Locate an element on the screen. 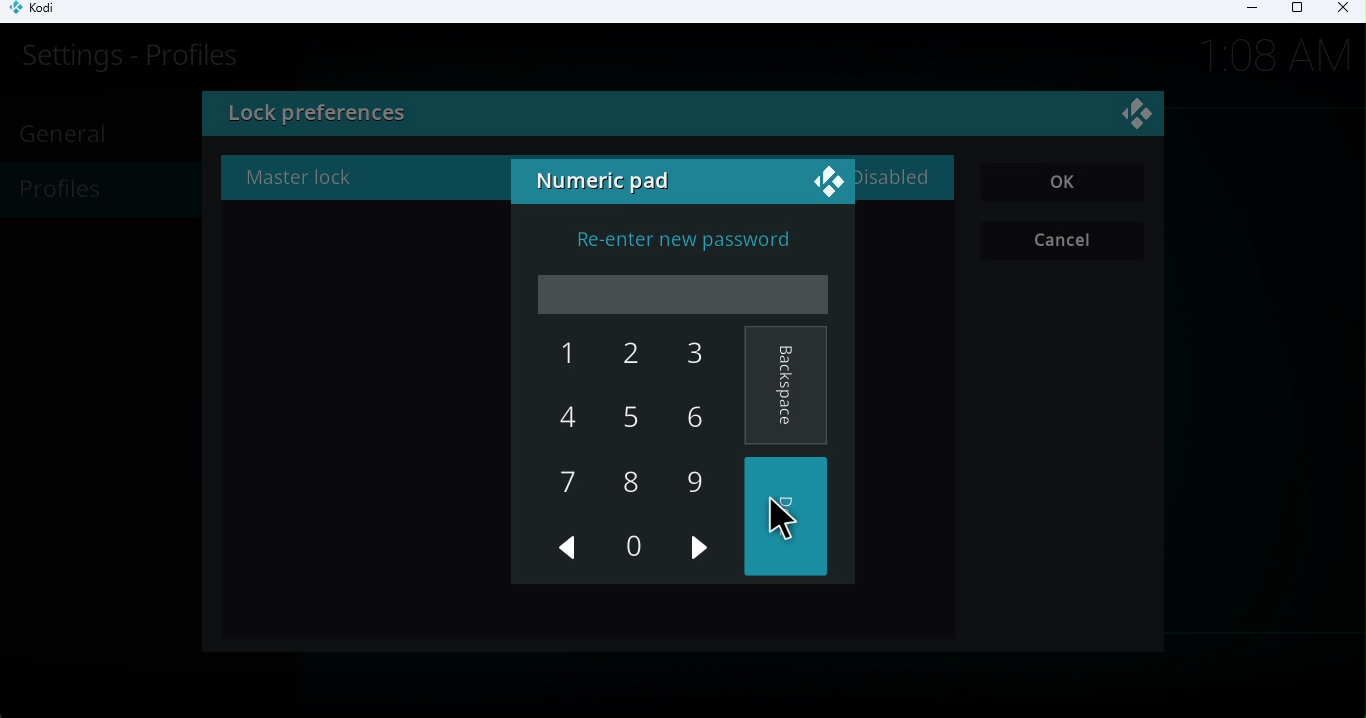 This screenshot has width=1366, height=718. Close is located at coordinates (1140, 117).